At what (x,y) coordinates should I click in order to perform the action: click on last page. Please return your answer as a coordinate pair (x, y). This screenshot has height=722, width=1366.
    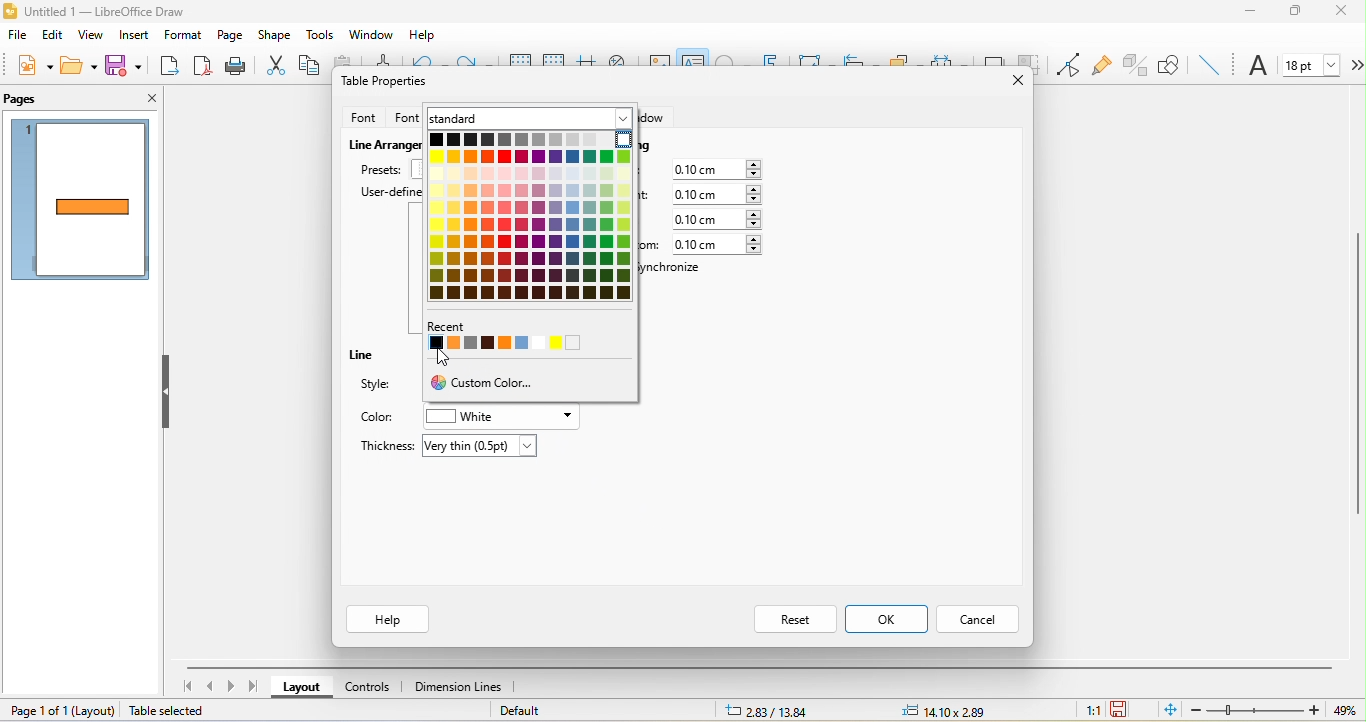
    Looking at the image, I should click on (259, 687).